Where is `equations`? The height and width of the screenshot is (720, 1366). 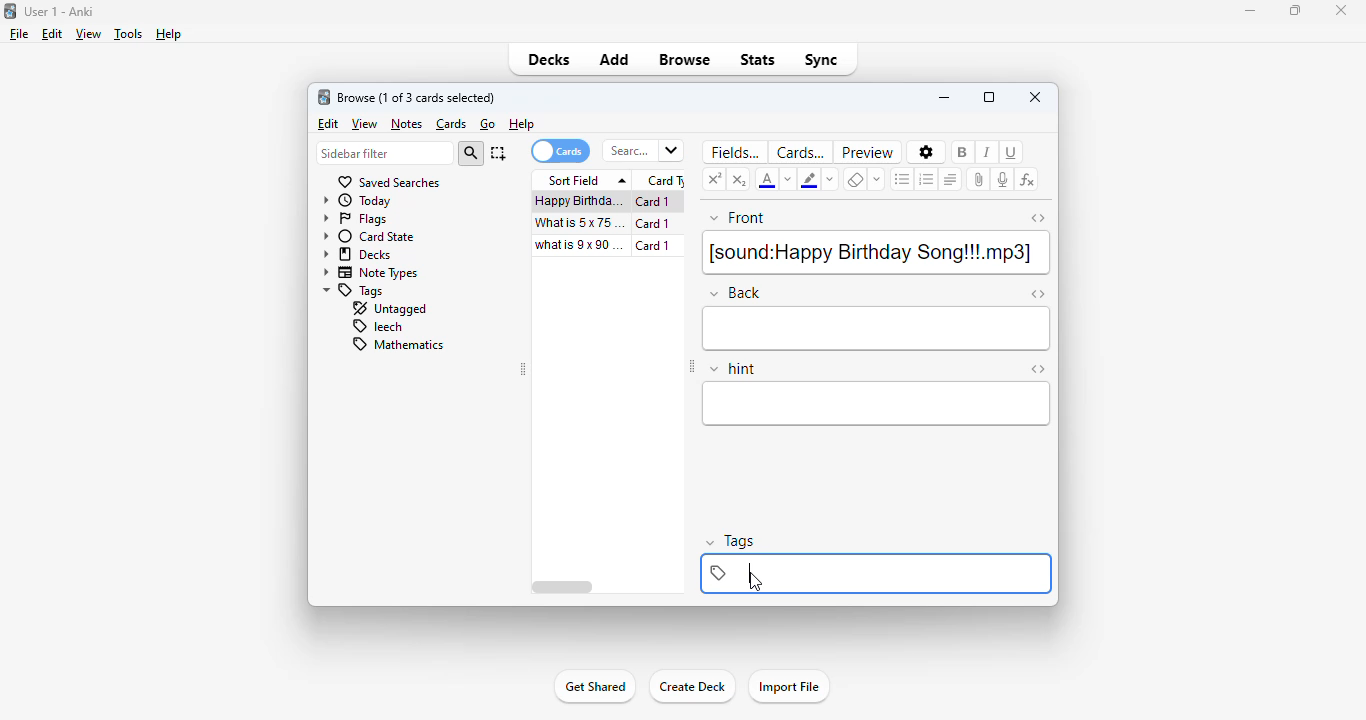 equations is located at coordinates (1027, 181).